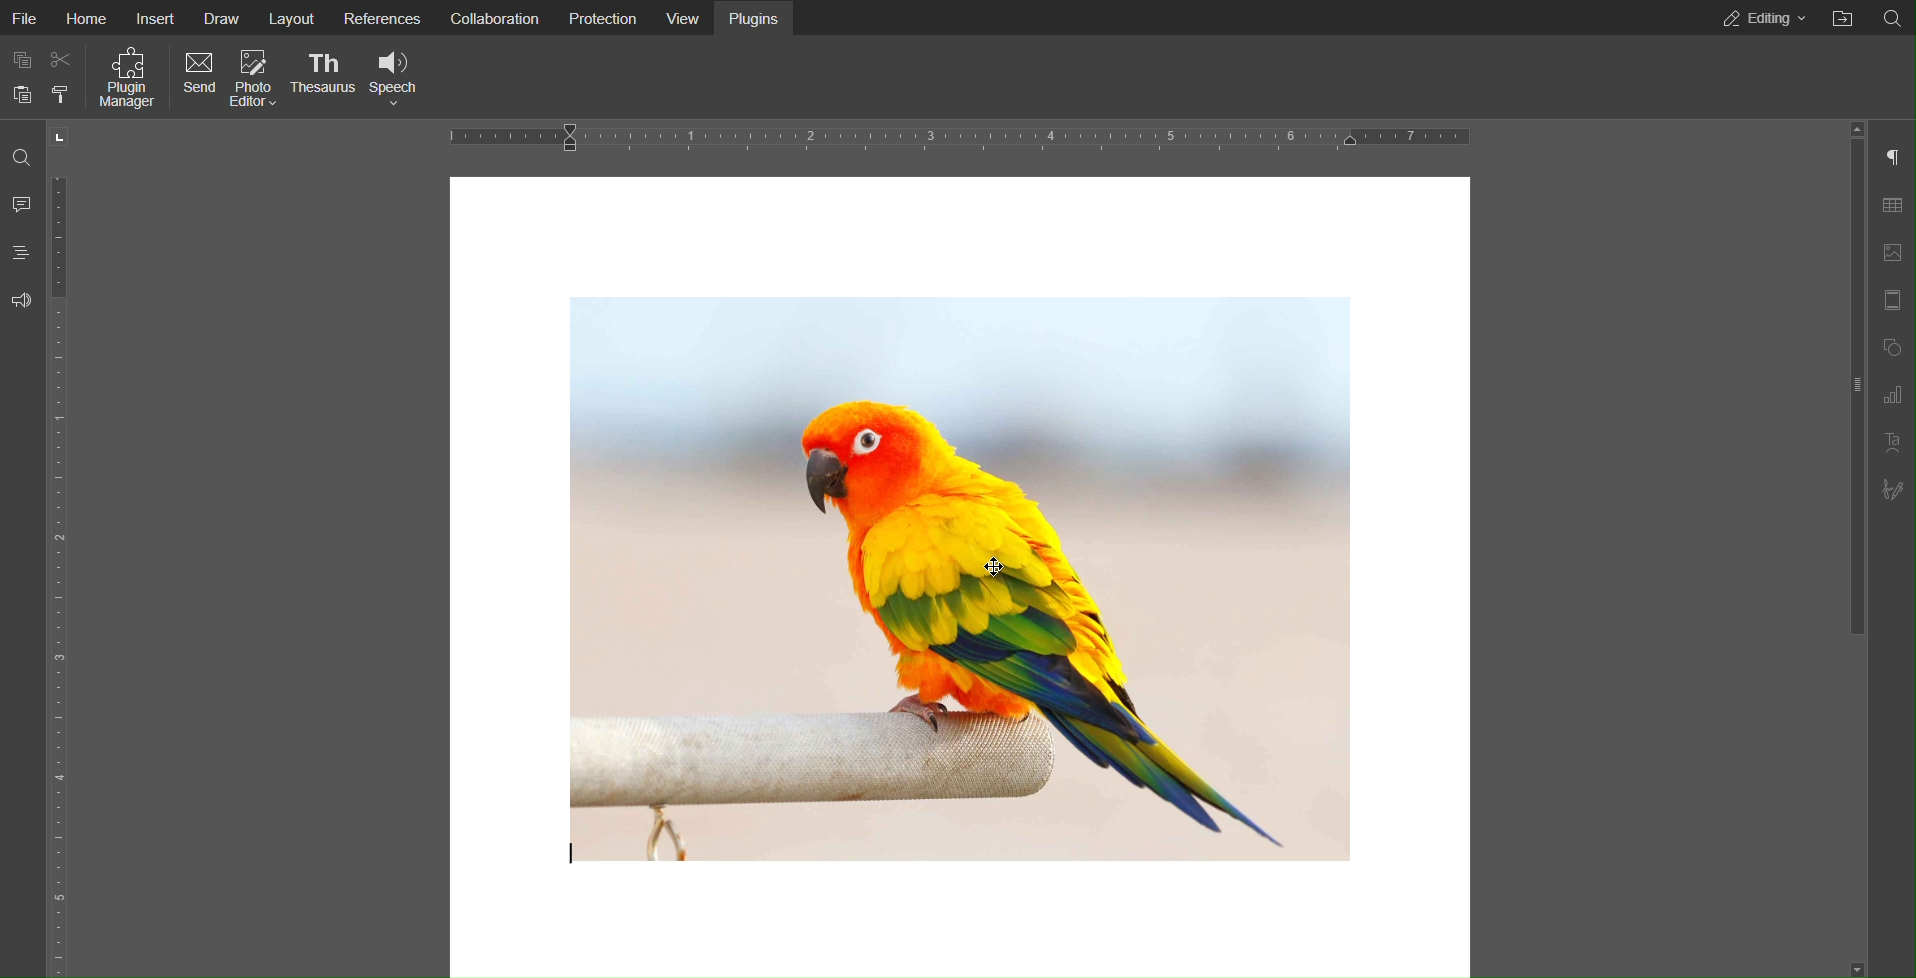 The height and width of the screenshot is (978, 1916). What do you see at coordinates (28, 16) in the screenshot?
I see `File` at bounding box center [28, 16].